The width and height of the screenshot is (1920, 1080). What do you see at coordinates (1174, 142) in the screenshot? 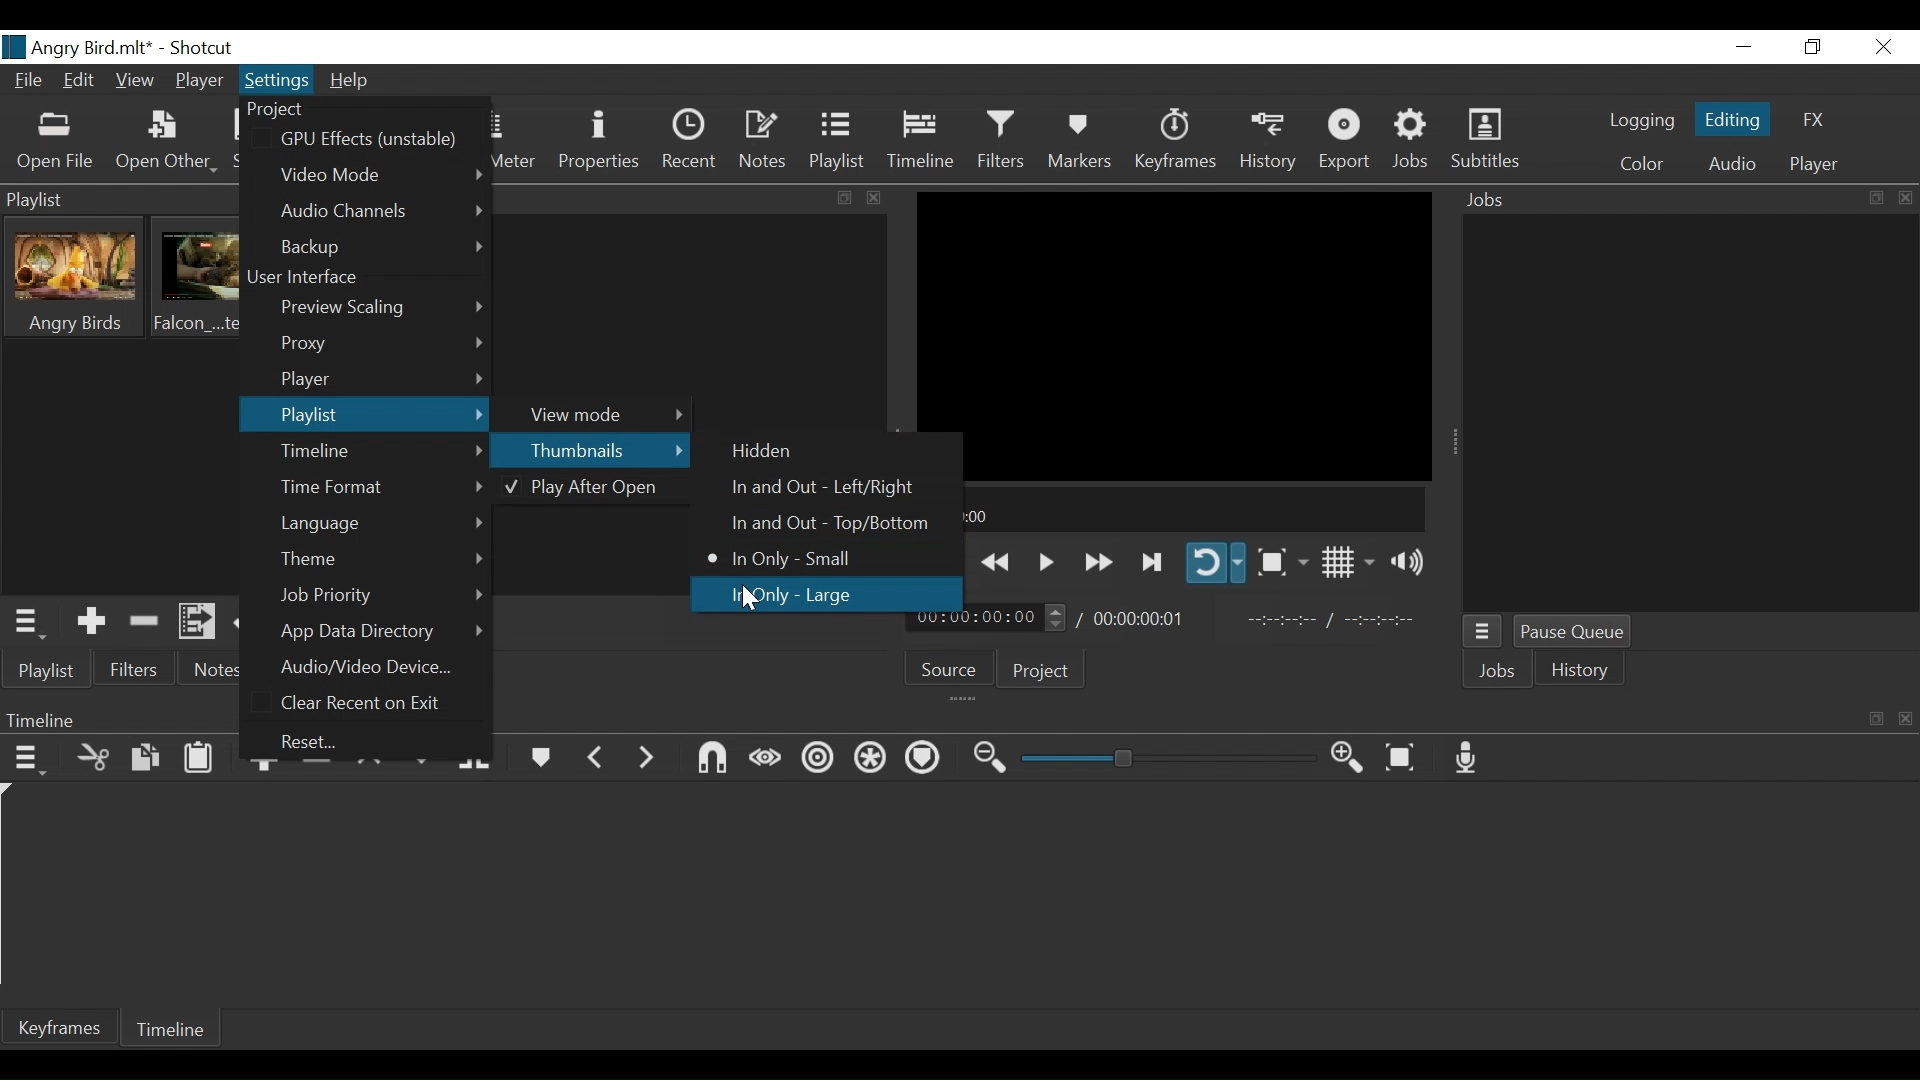
I see `Keyframe` at bounding box center [1174, 142].